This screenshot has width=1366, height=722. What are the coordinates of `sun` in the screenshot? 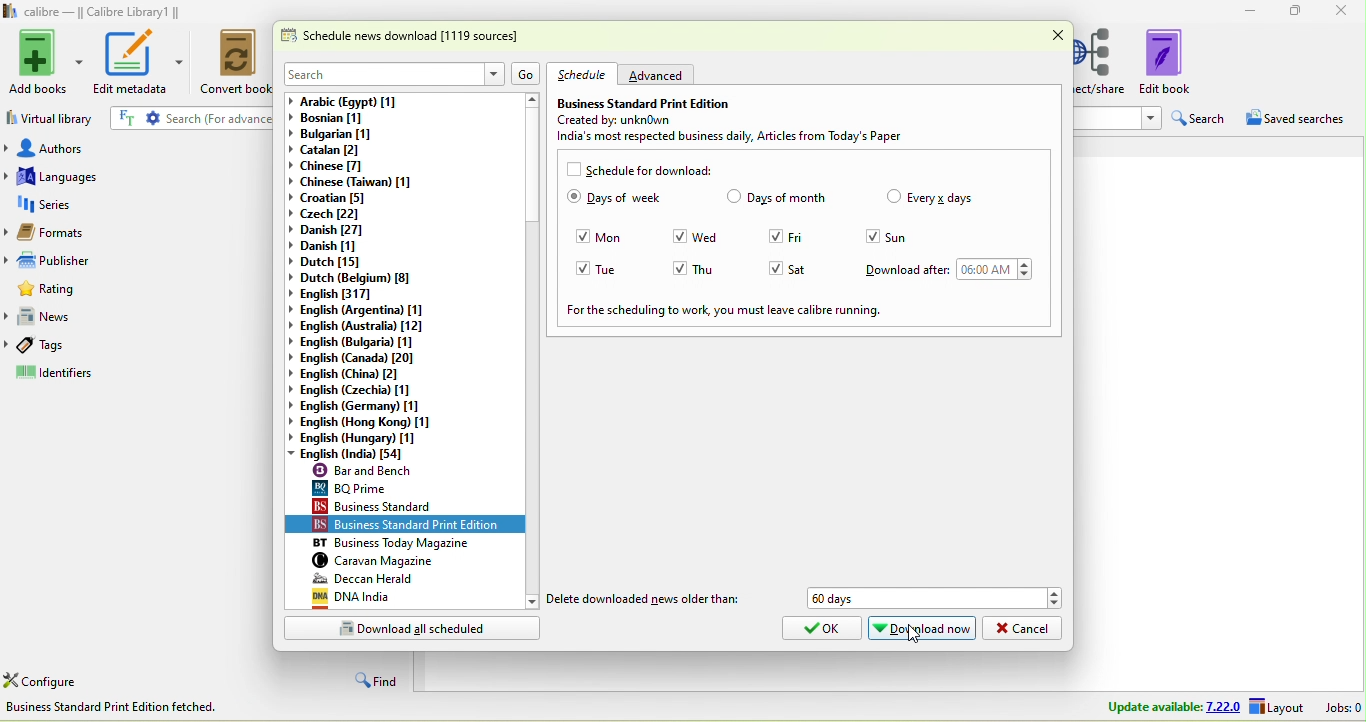 It's located at (903, 238).